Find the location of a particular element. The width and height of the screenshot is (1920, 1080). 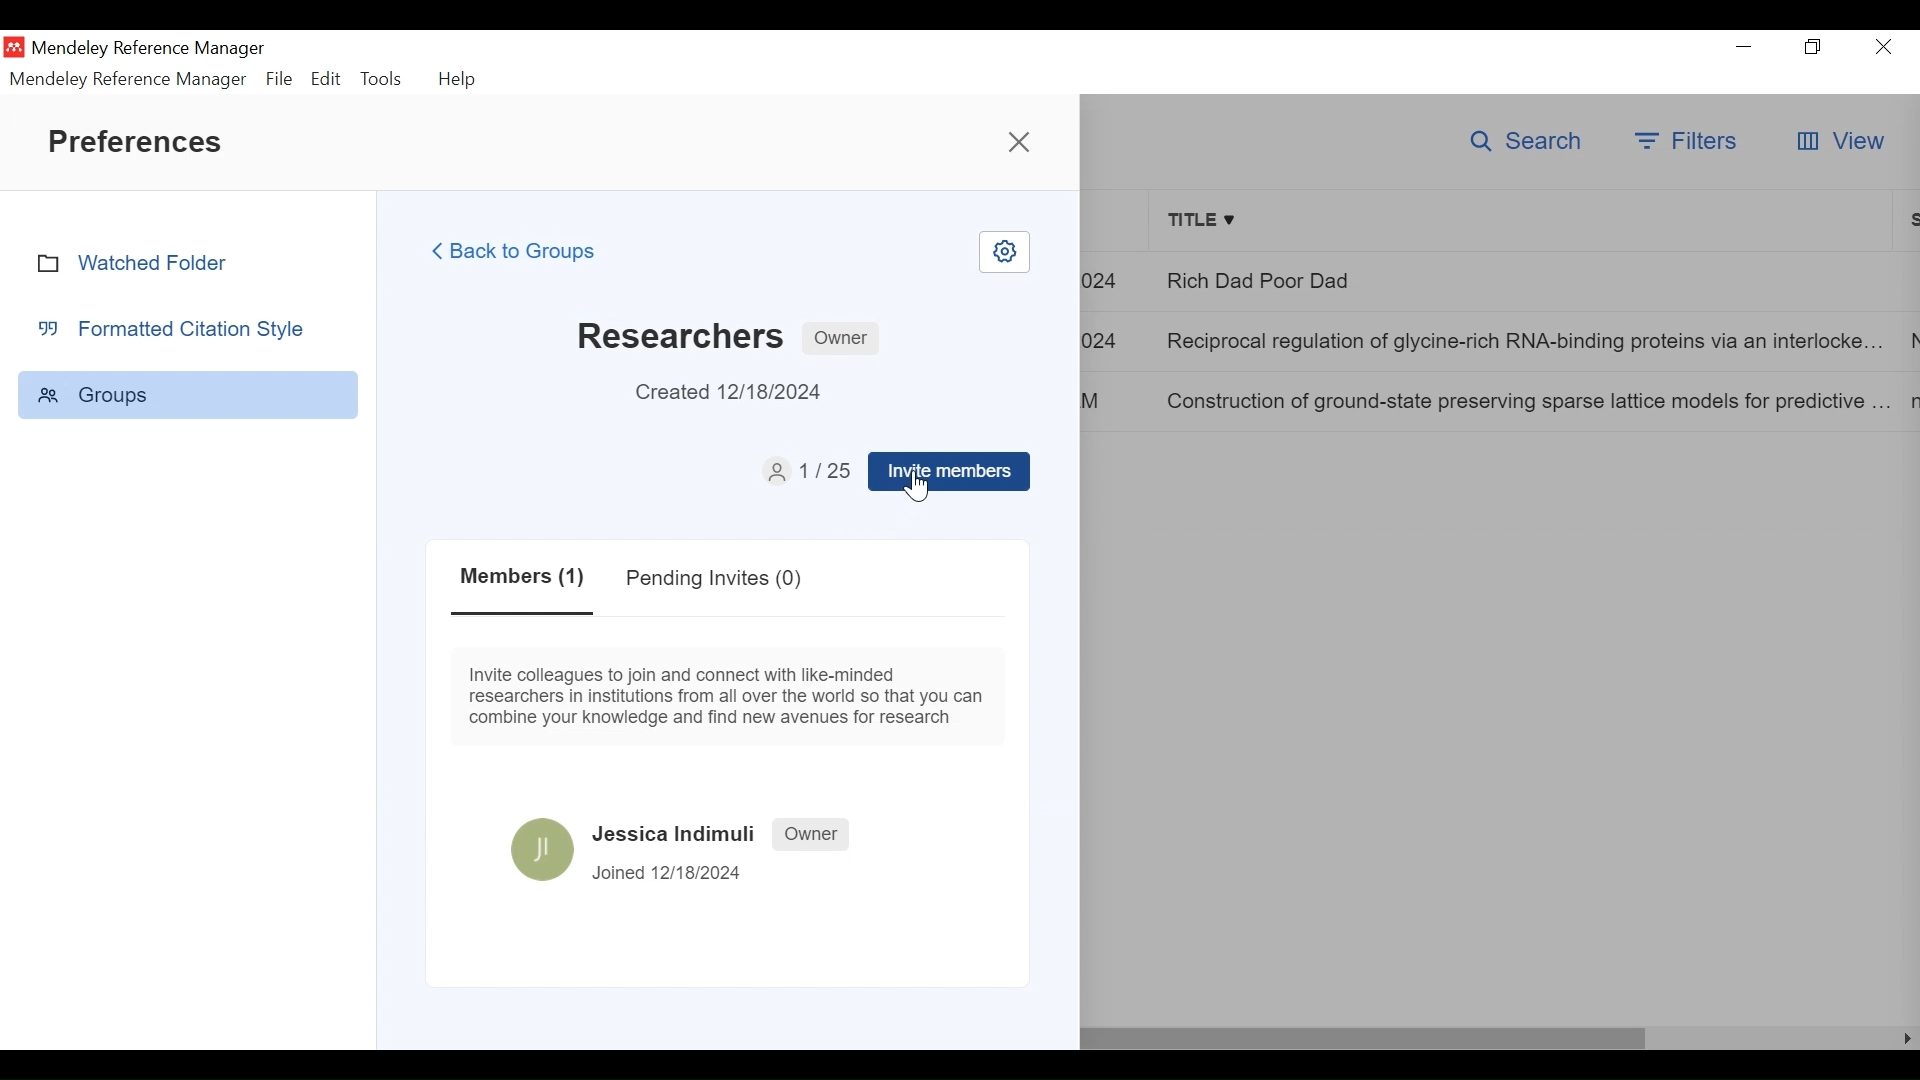

Mendeley Reference Manager is located at coordinates (148, 48).